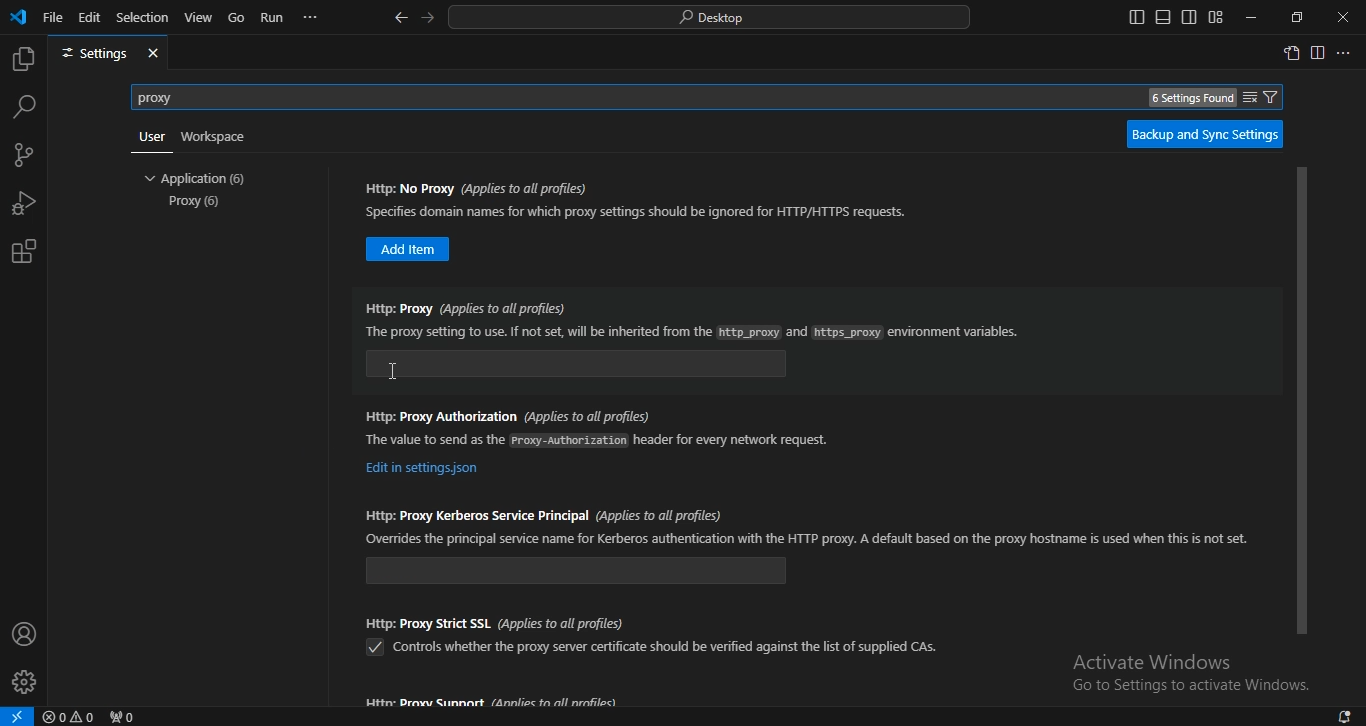  What do you see at coordinates (216, 137) in the screenshot?
I see `Workspace` at bounding box center [216, 137].